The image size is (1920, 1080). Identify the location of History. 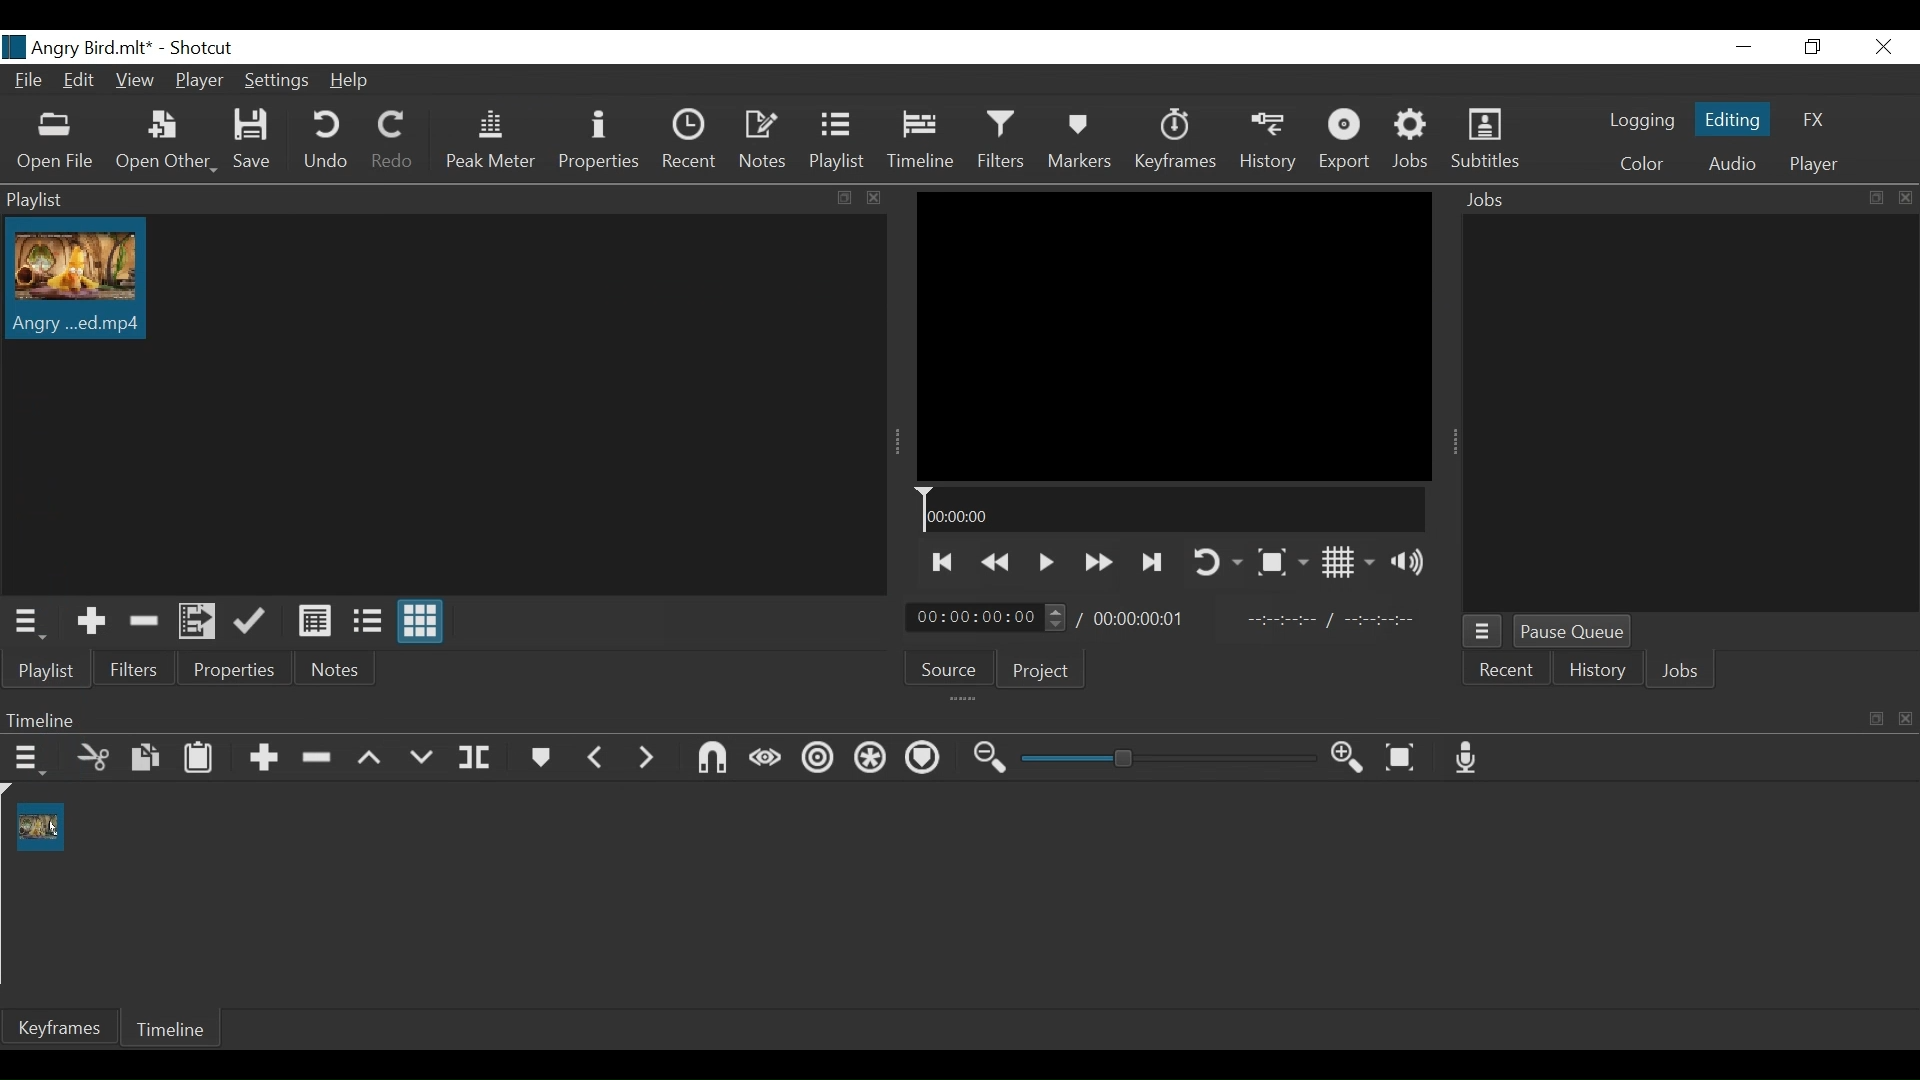
(1267, 141).